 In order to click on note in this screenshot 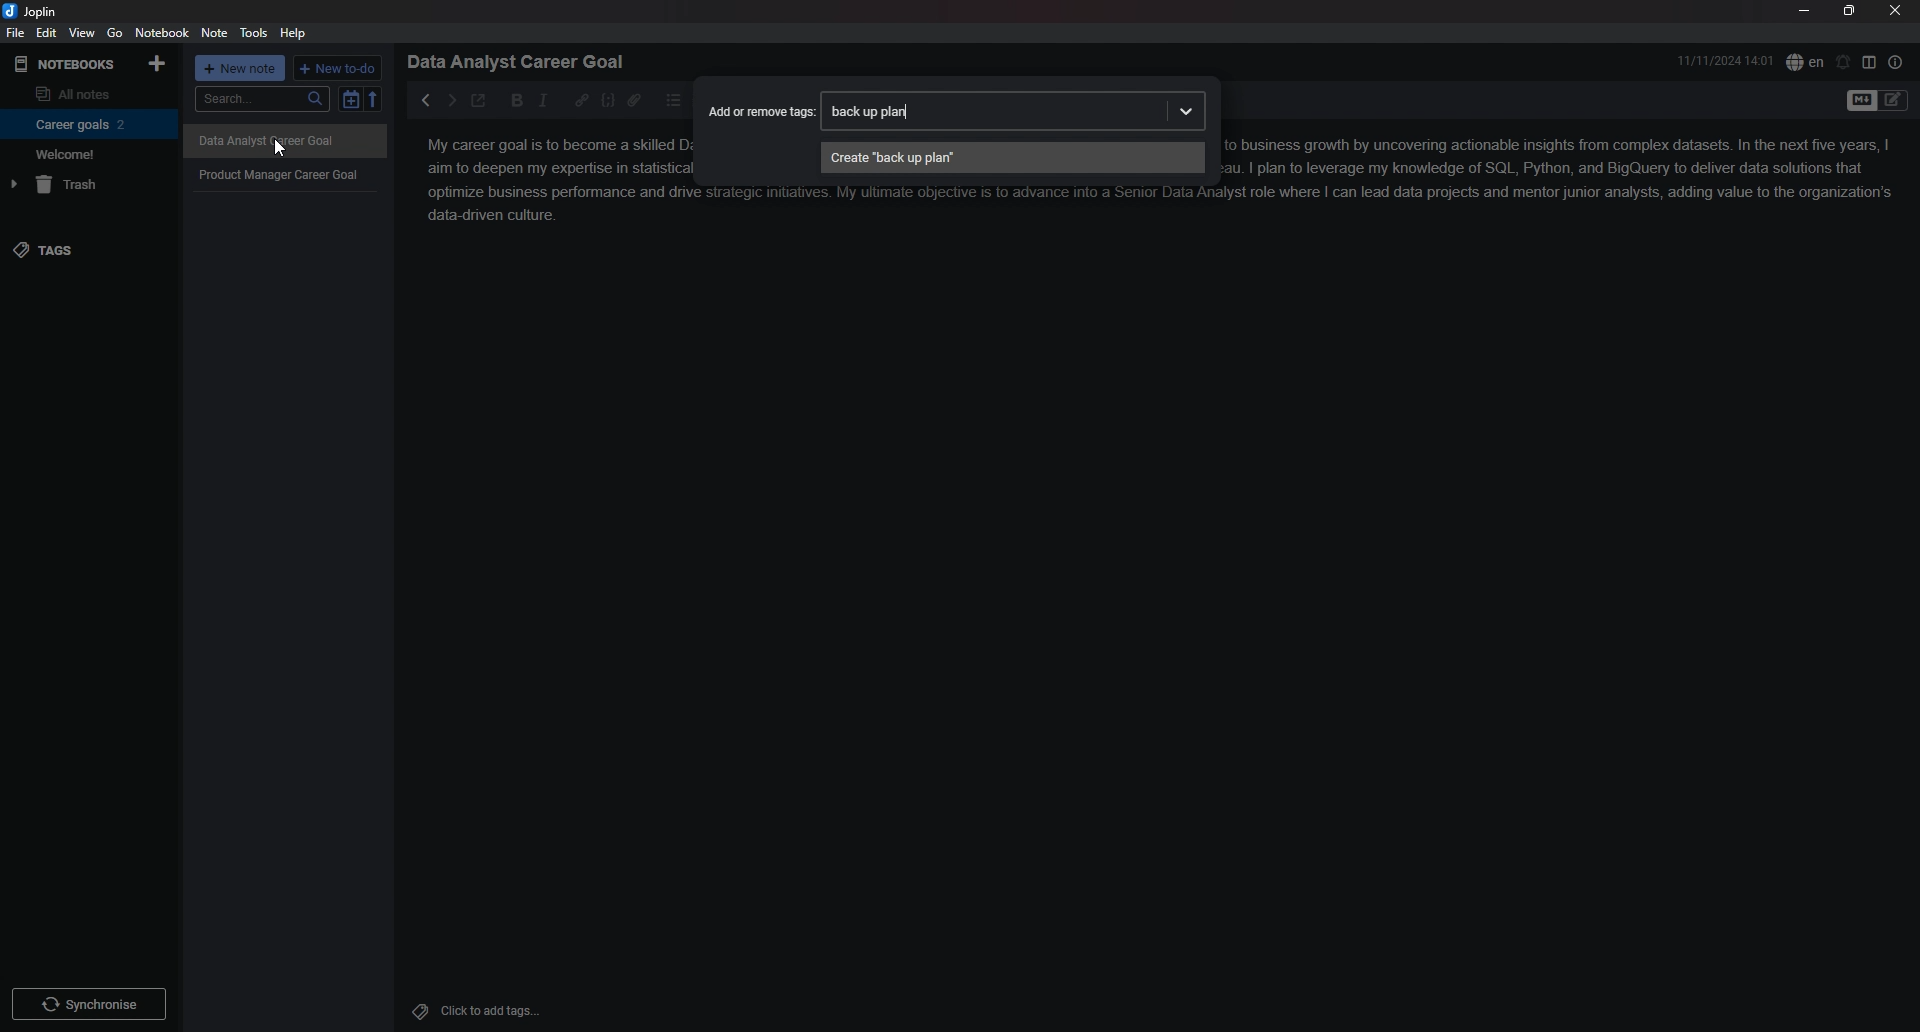, I will do `click(216, 32)`.